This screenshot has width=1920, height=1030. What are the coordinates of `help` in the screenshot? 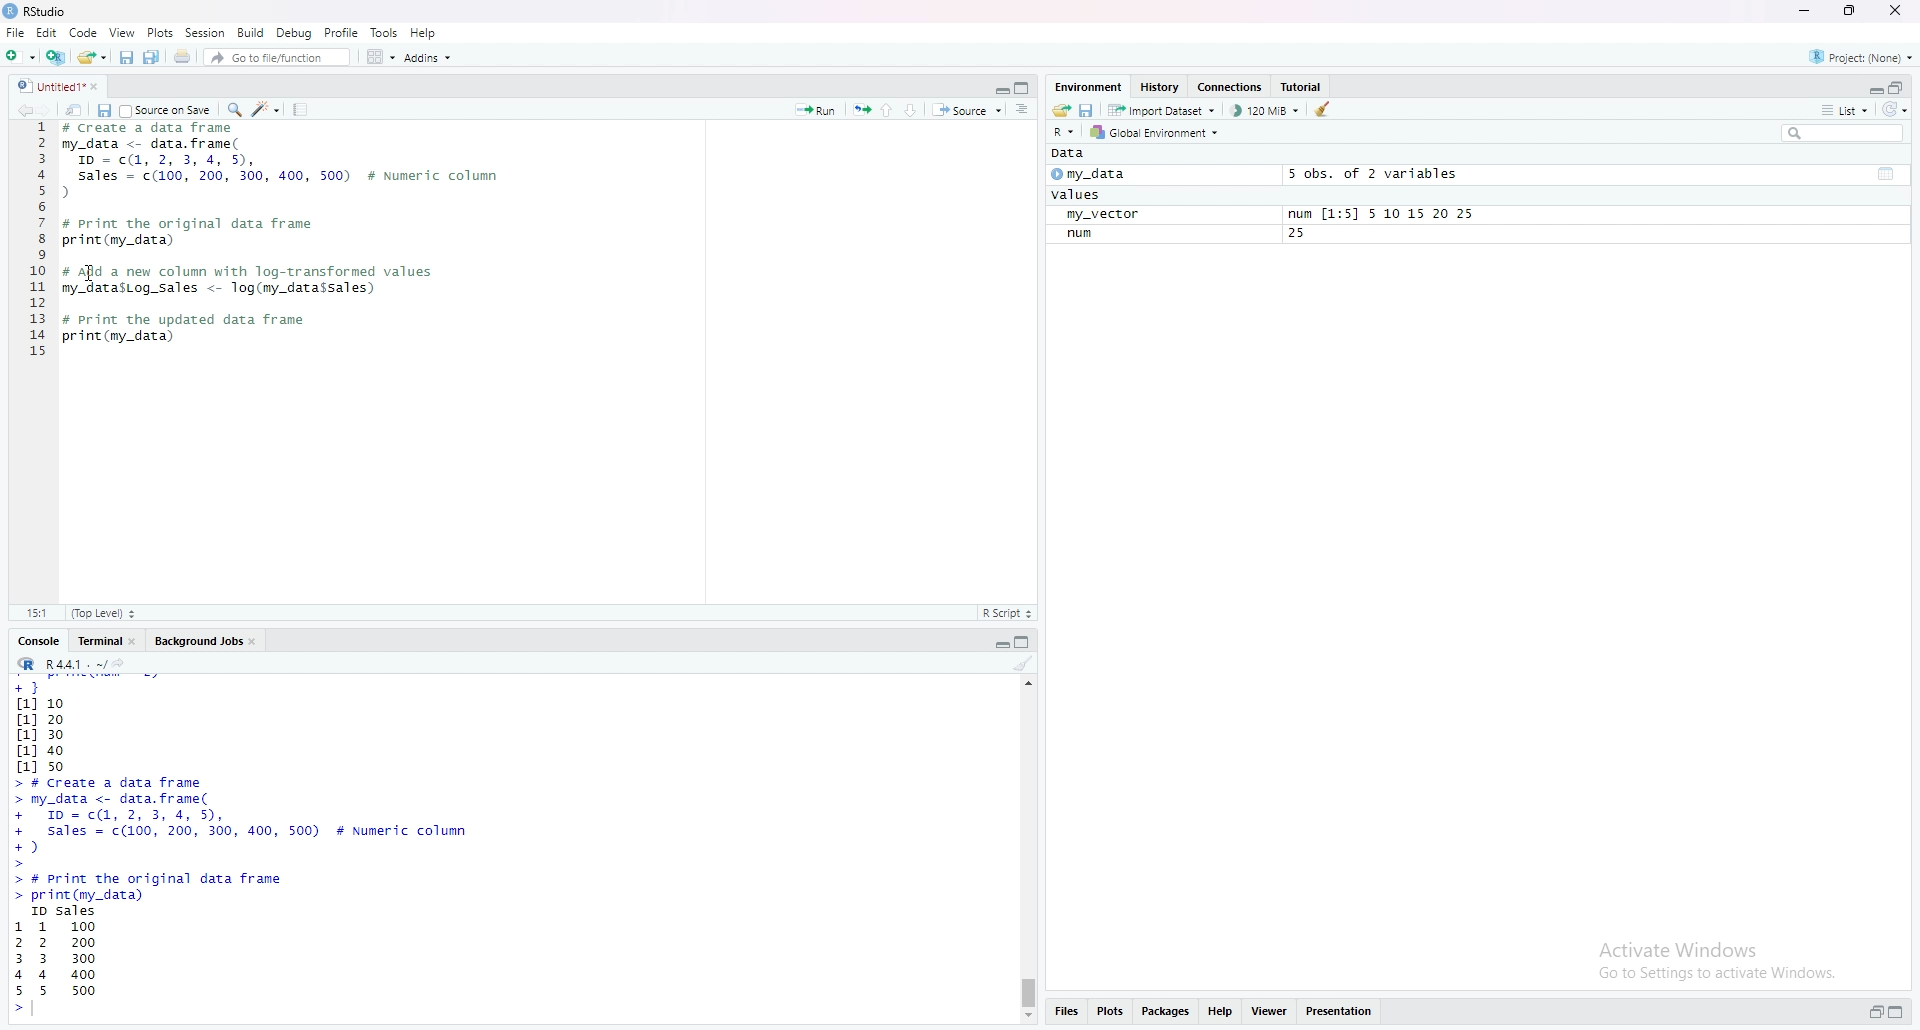 It's located at (1221, 1015).